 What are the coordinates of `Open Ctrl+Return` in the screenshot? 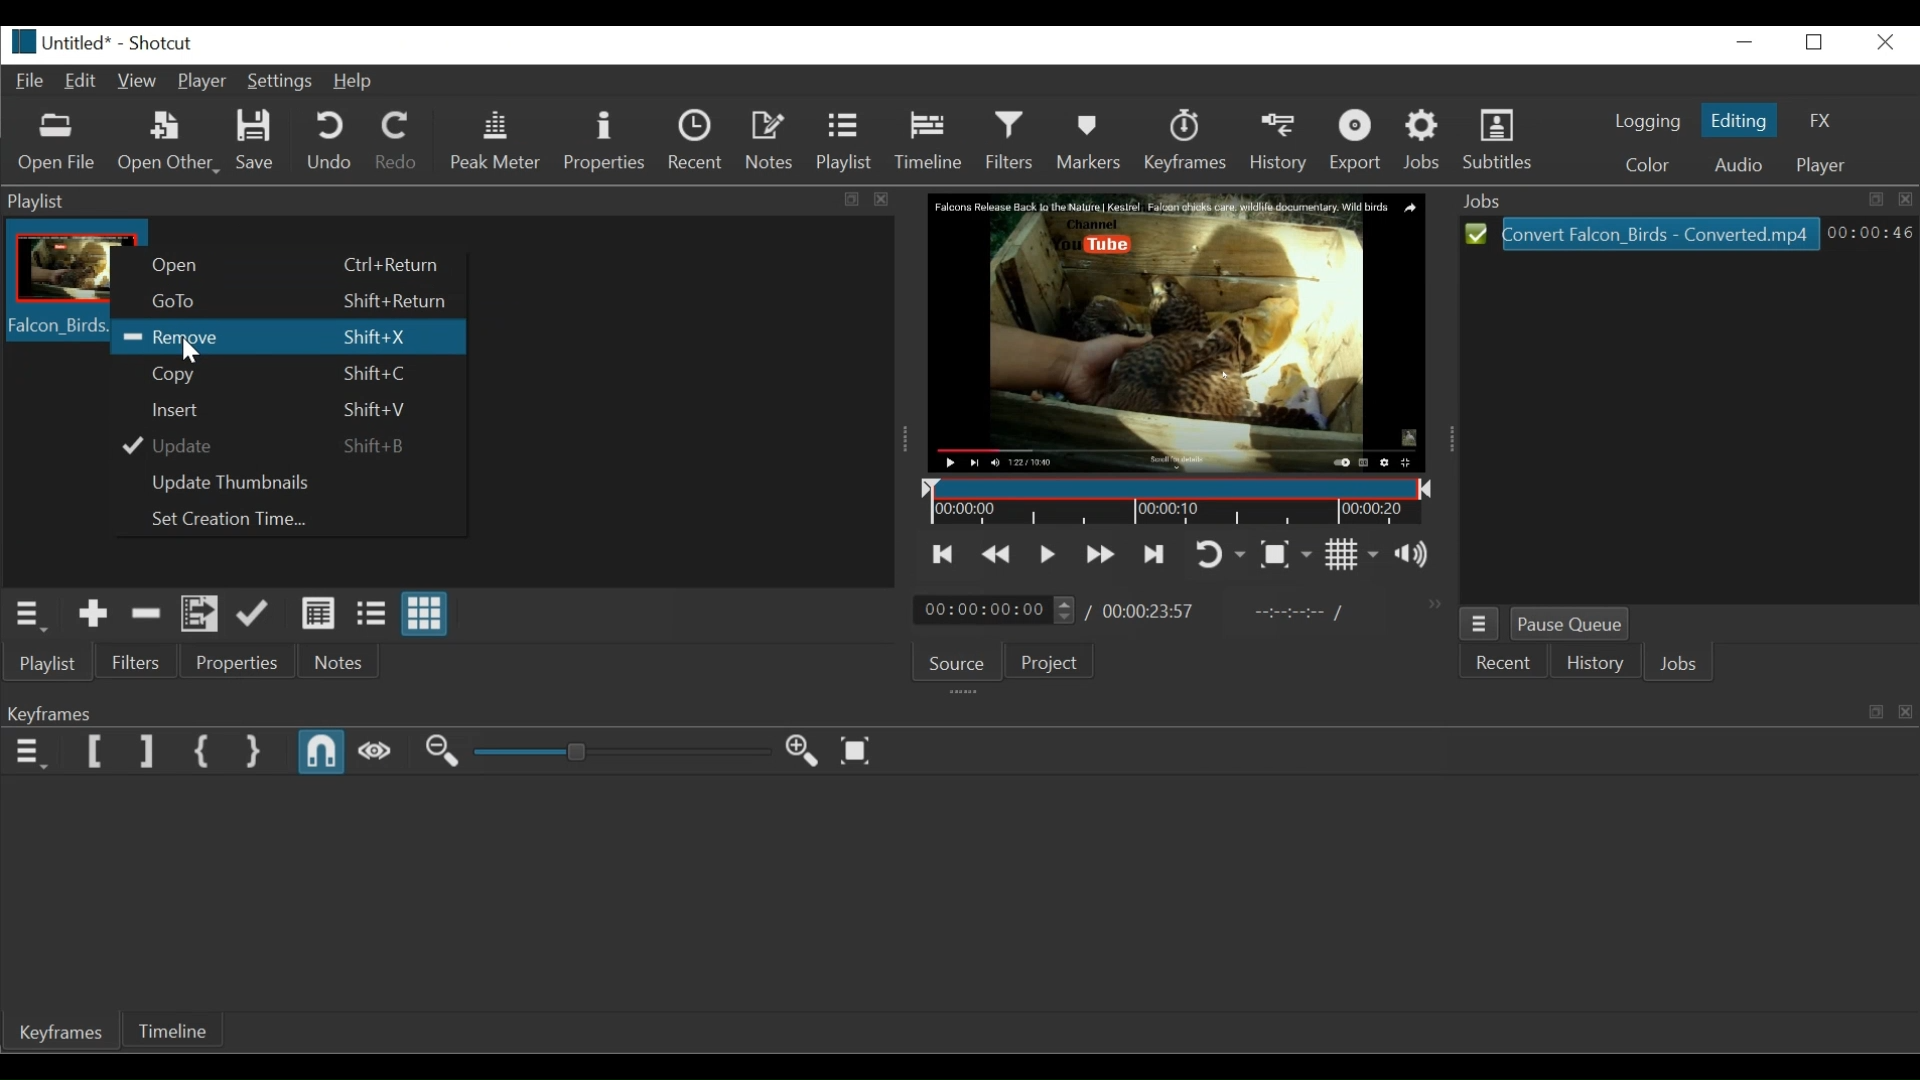 It's located at (284, 268).